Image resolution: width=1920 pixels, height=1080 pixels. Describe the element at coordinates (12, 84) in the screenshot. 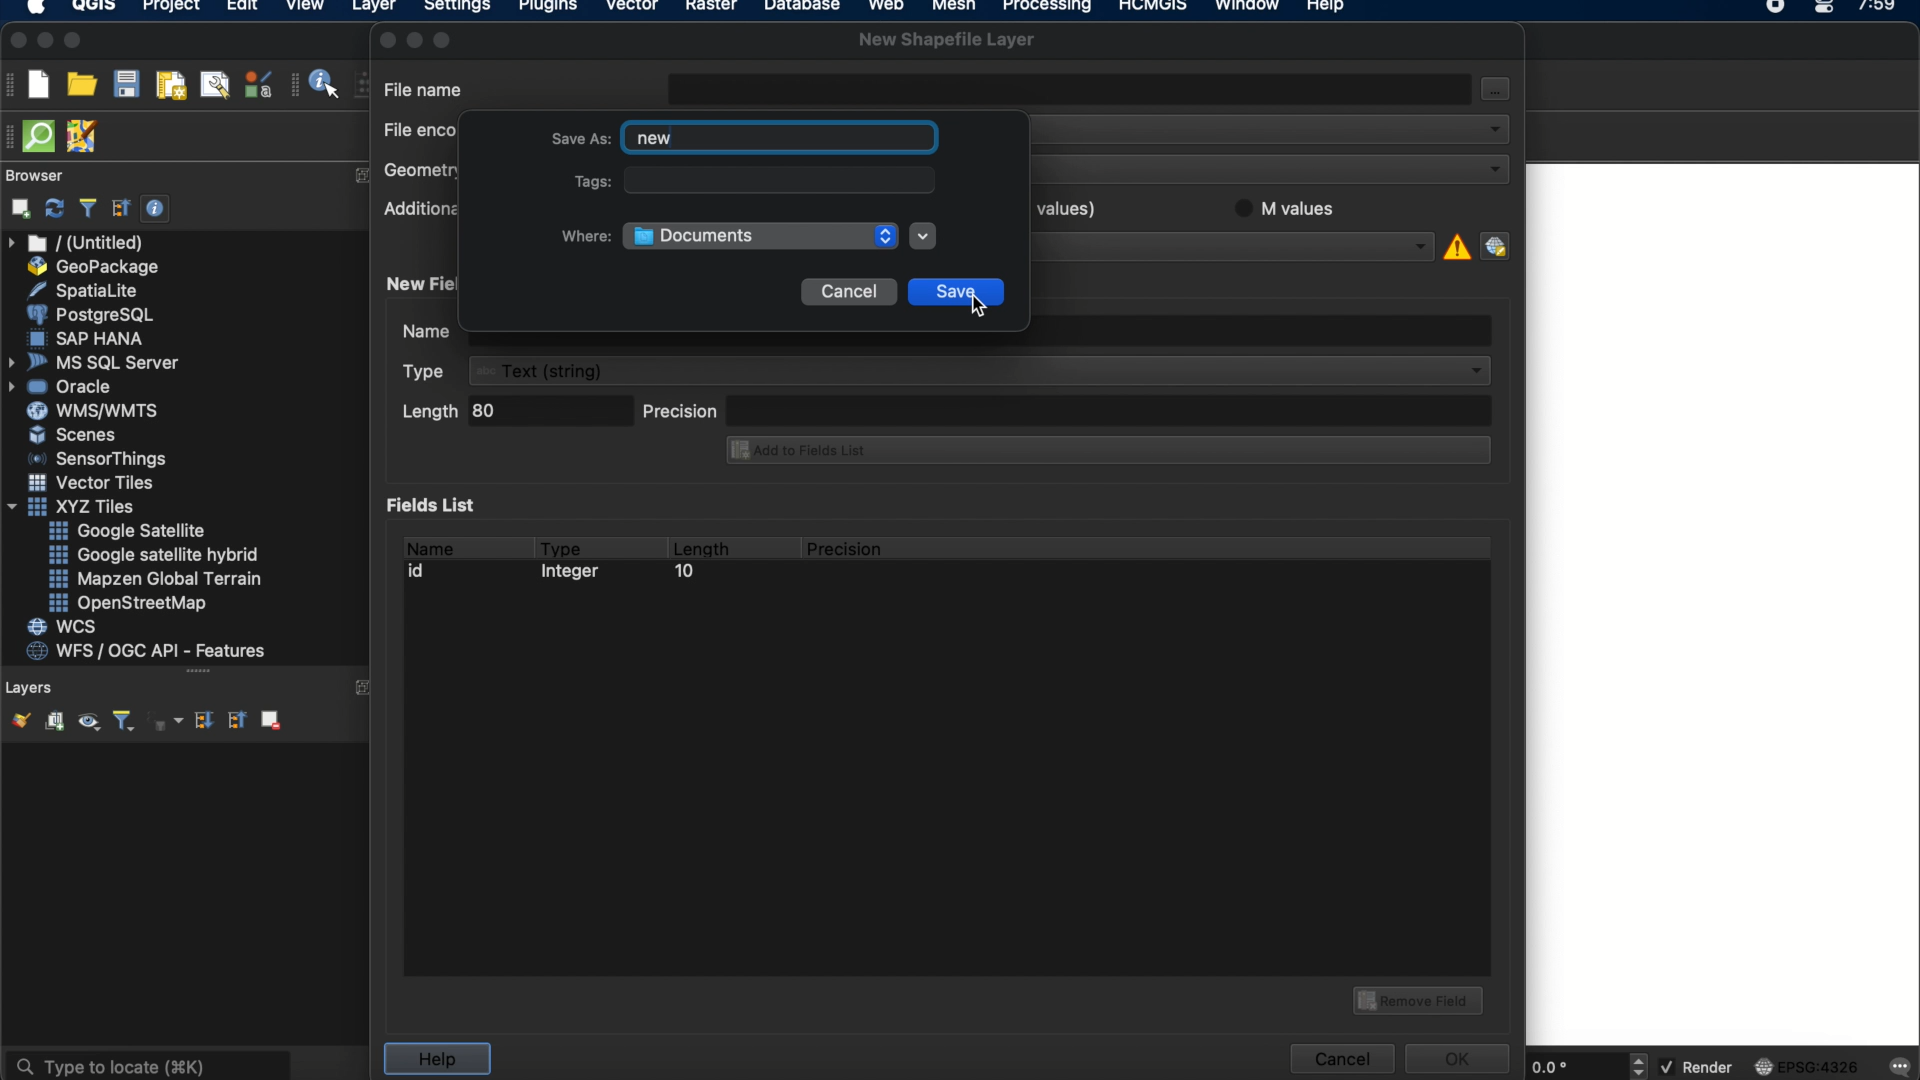

I see `project toolbar` at that location.